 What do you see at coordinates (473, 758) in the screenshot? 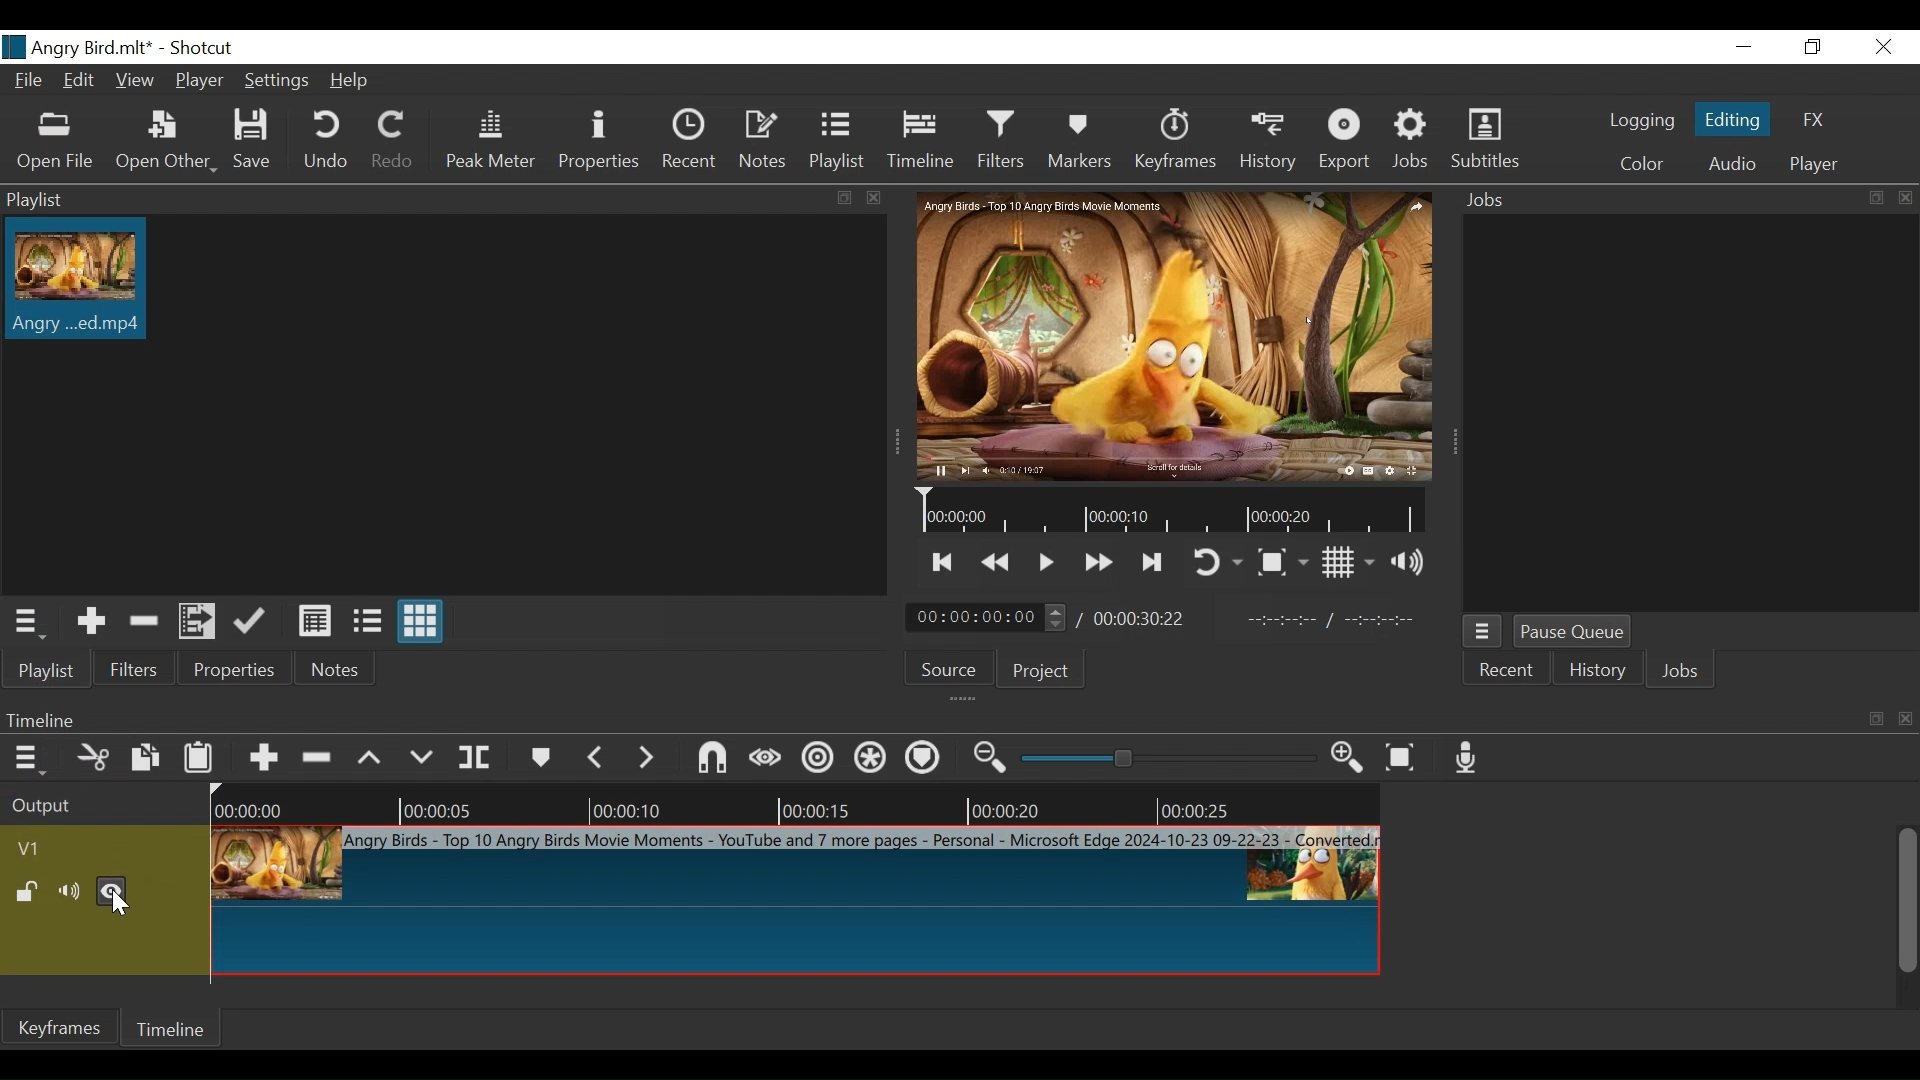
I see `Split Playhead` at bounding box center [473, 758].